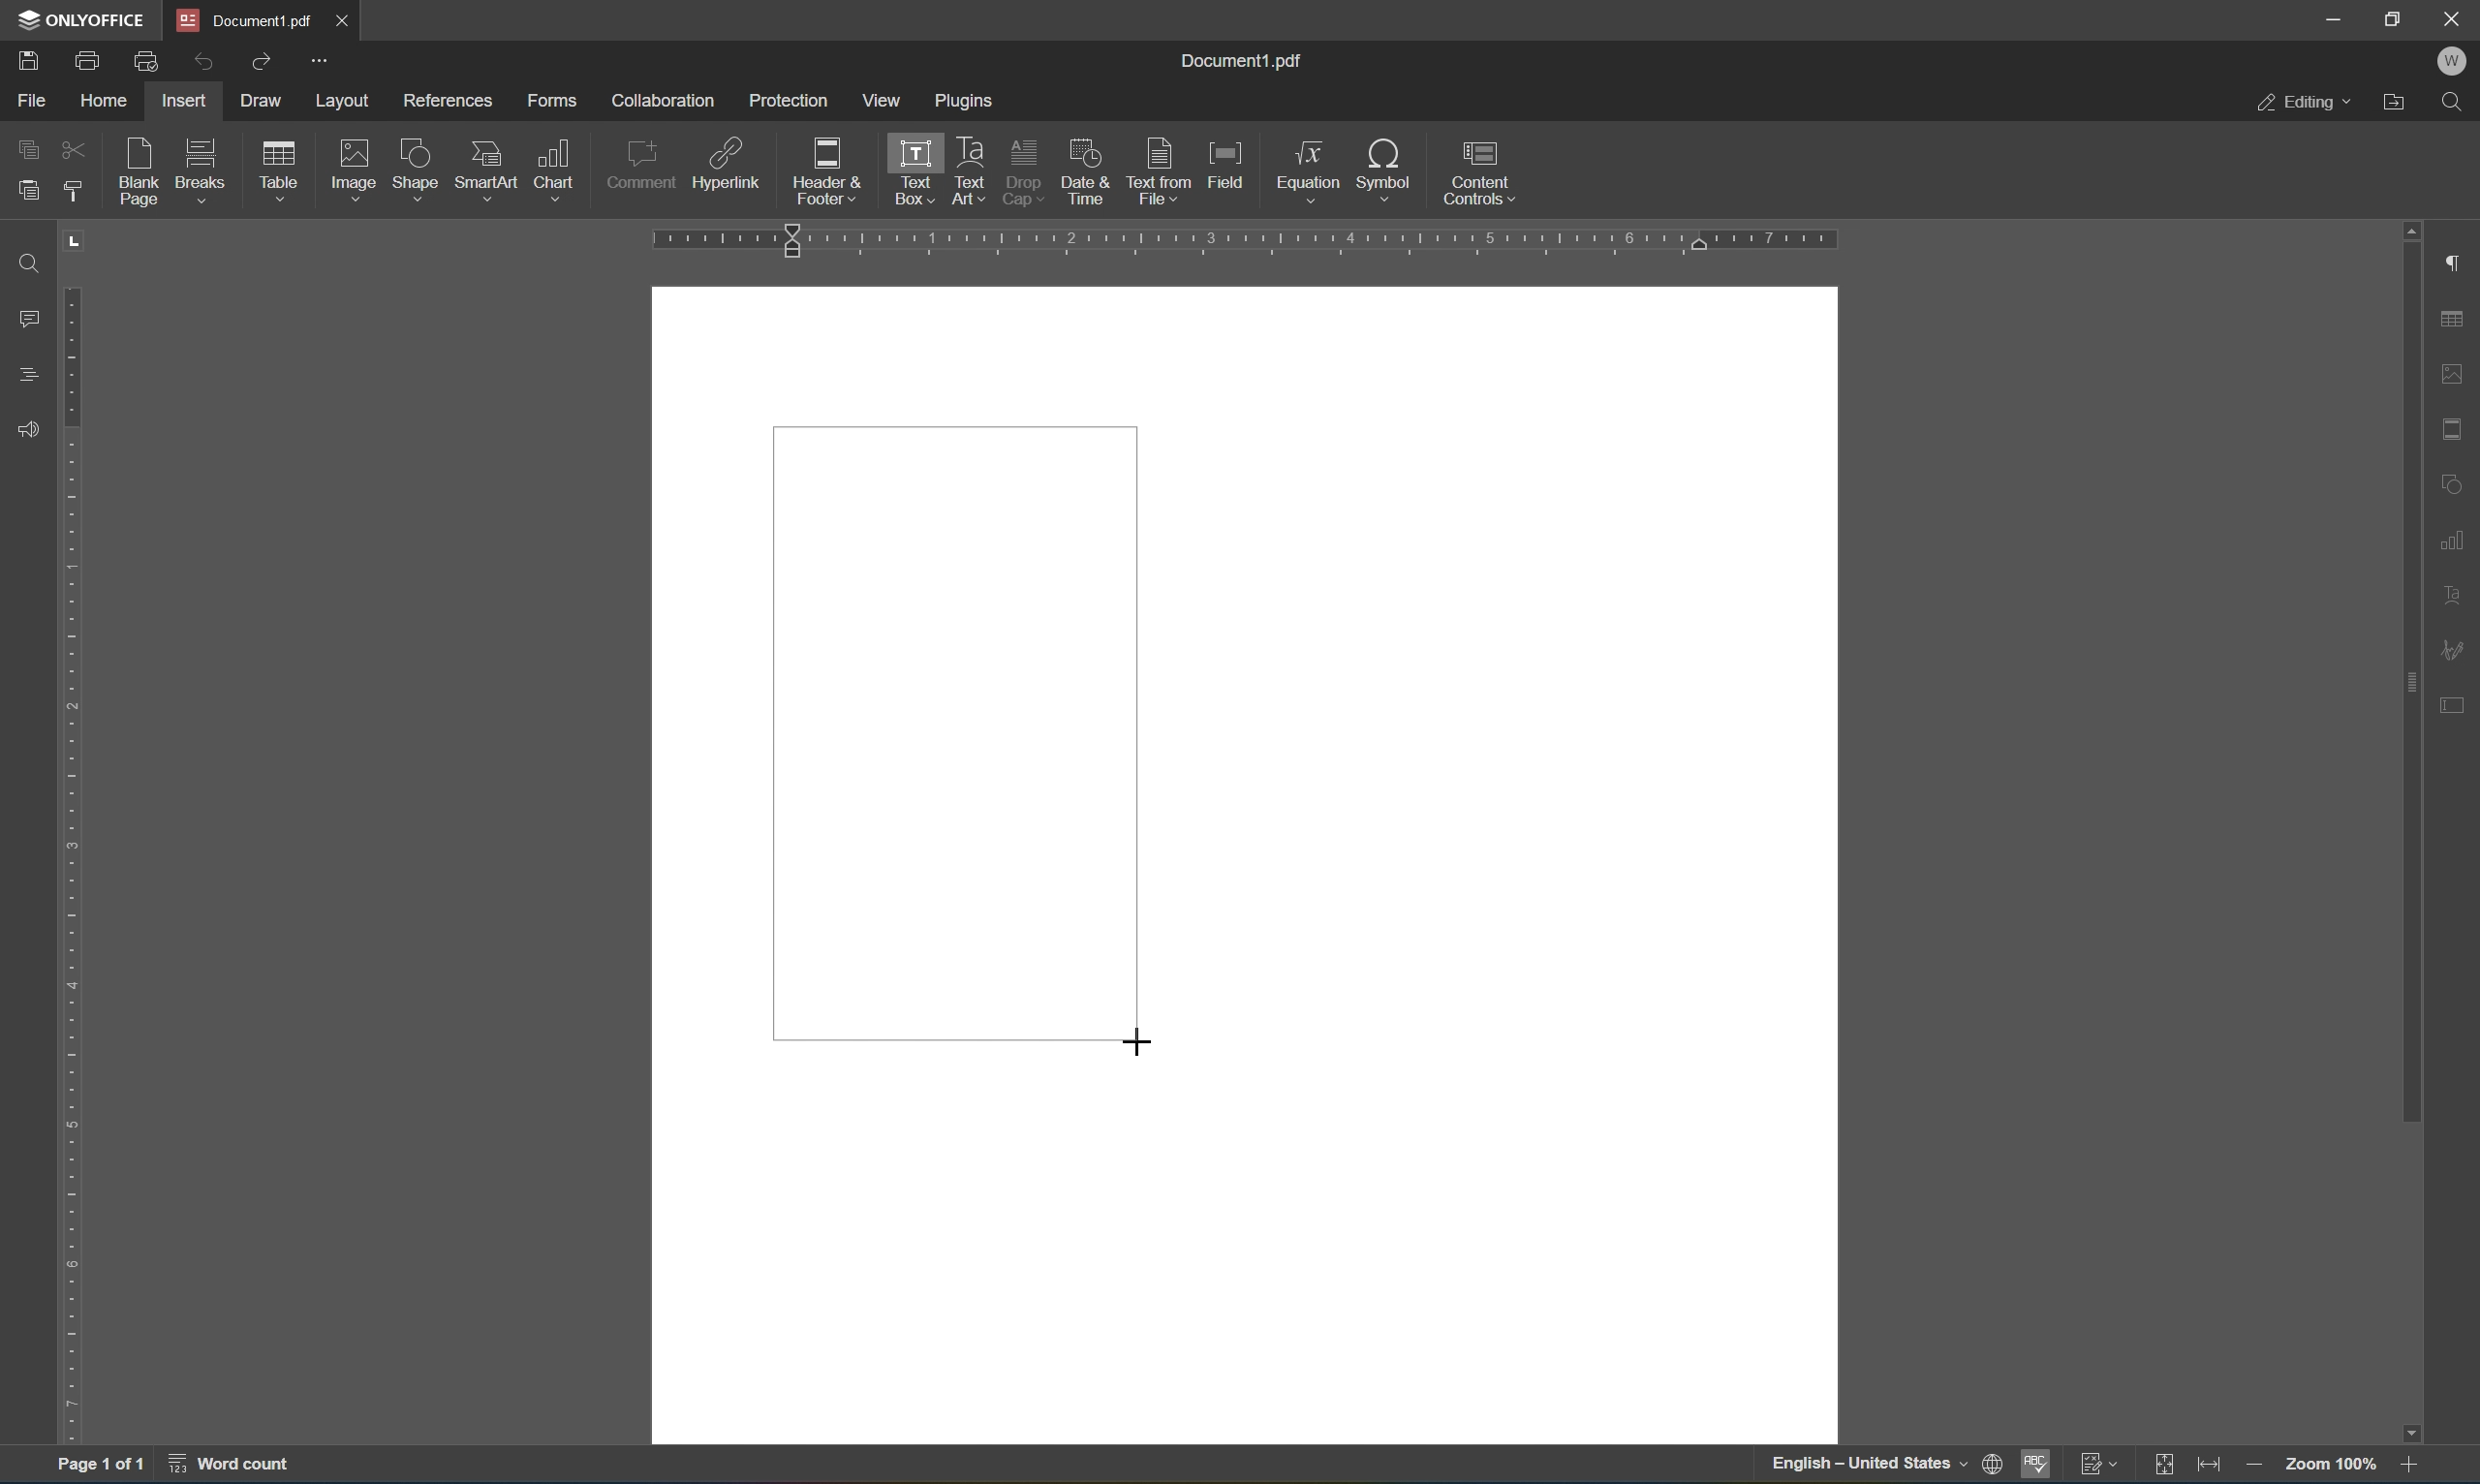 The image size is (2480, 1484). I want to click on english - united states, so click(1871, 1466).